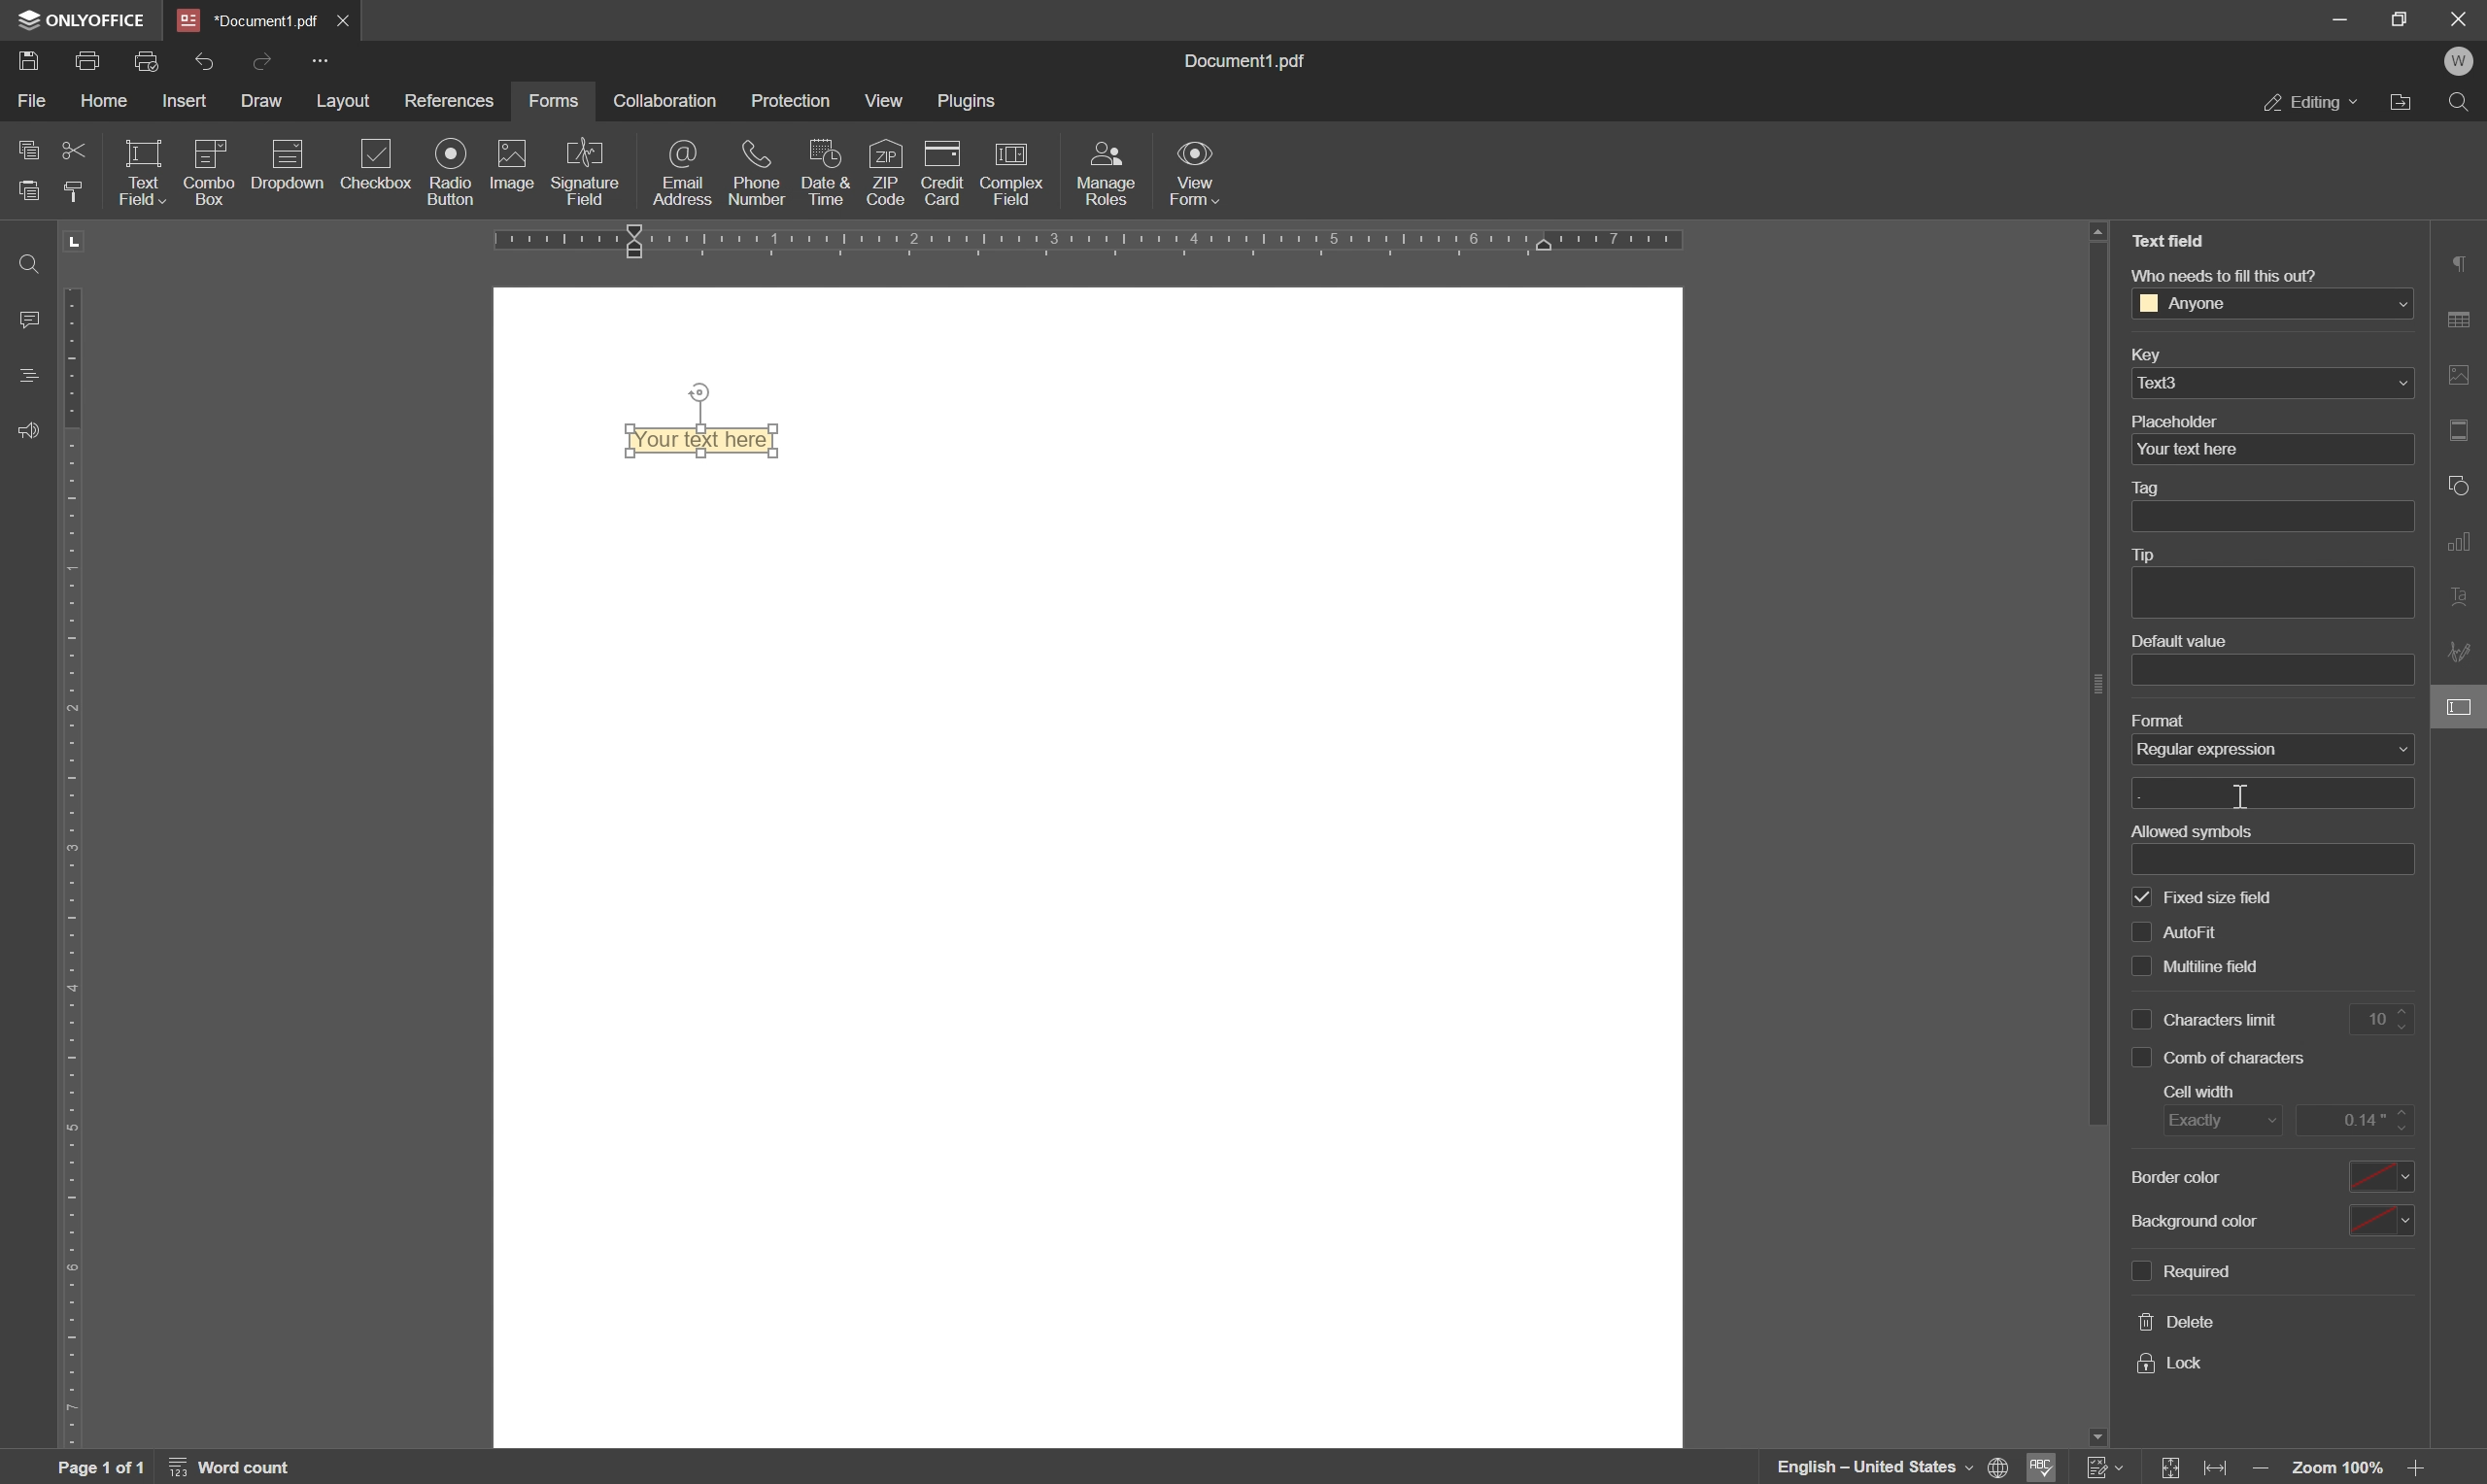 Image resolution: width=2487 pixels, height=1484 pixels. What do you see at coordinates (23, 150) in the screenshot?
I see `copy` at bounding box center [23, 150].